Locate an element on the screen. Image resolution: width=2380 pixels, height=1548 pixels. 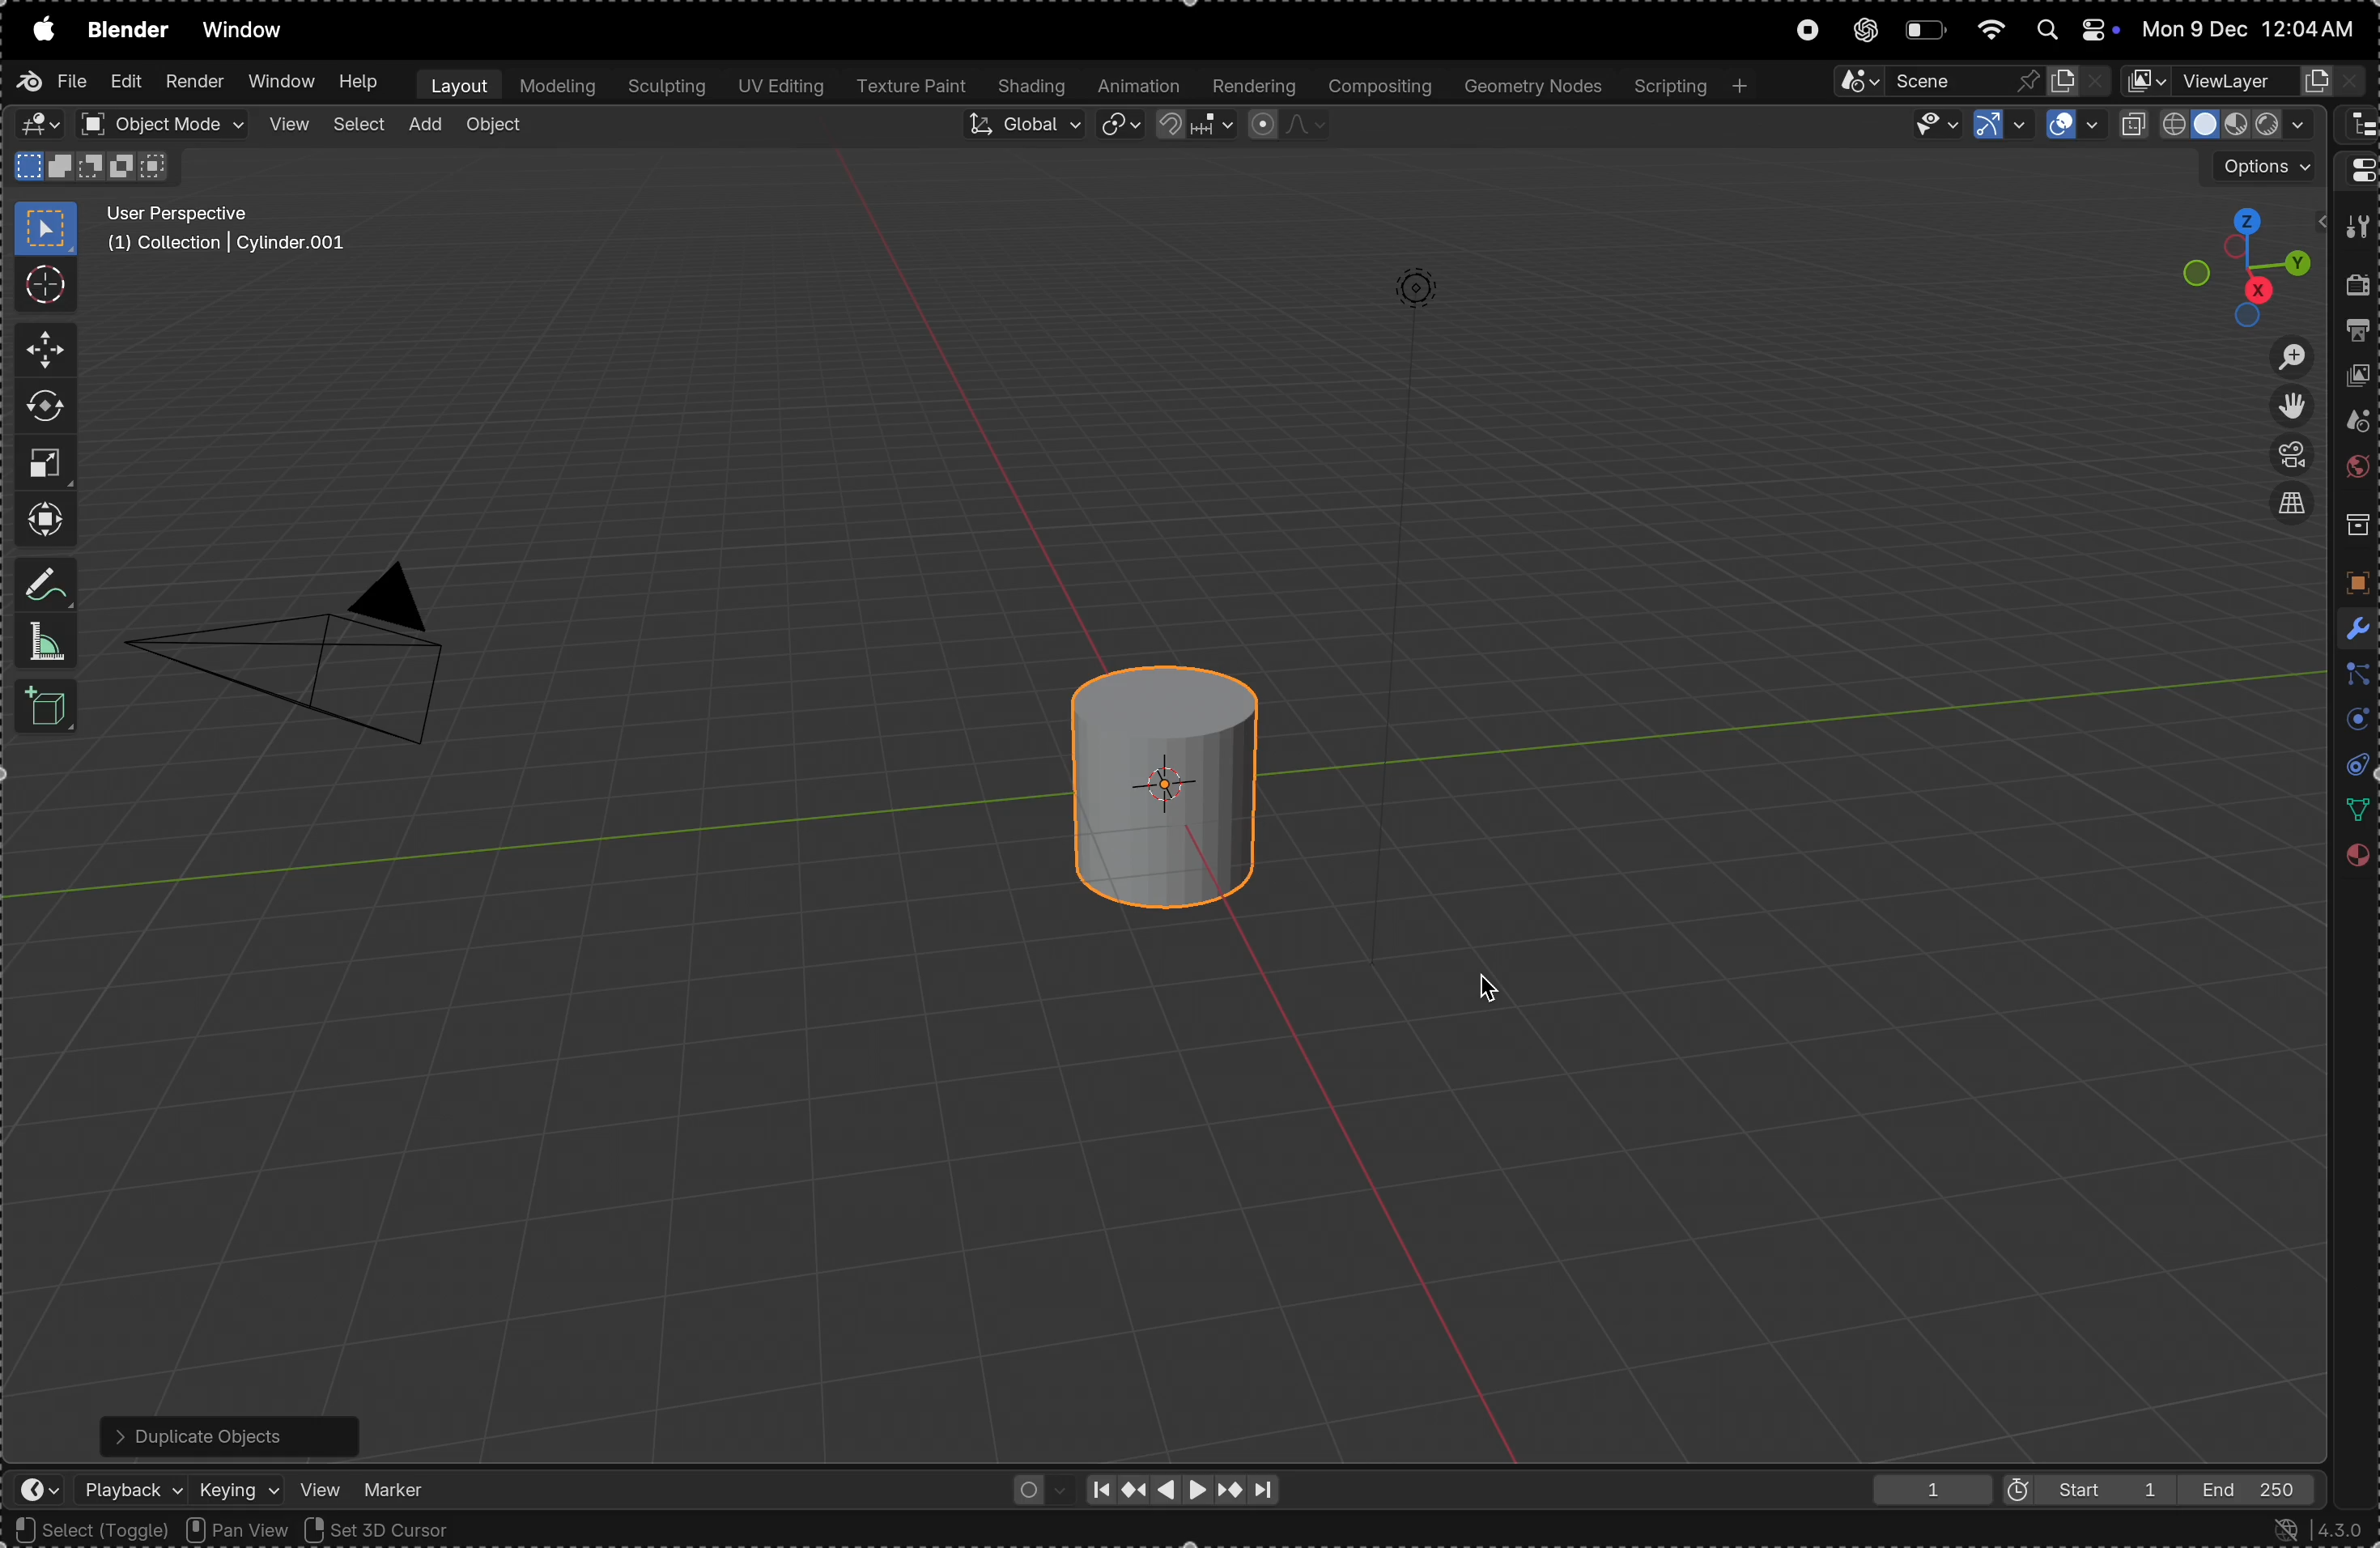
collections is located at coordinates (2355, 526).